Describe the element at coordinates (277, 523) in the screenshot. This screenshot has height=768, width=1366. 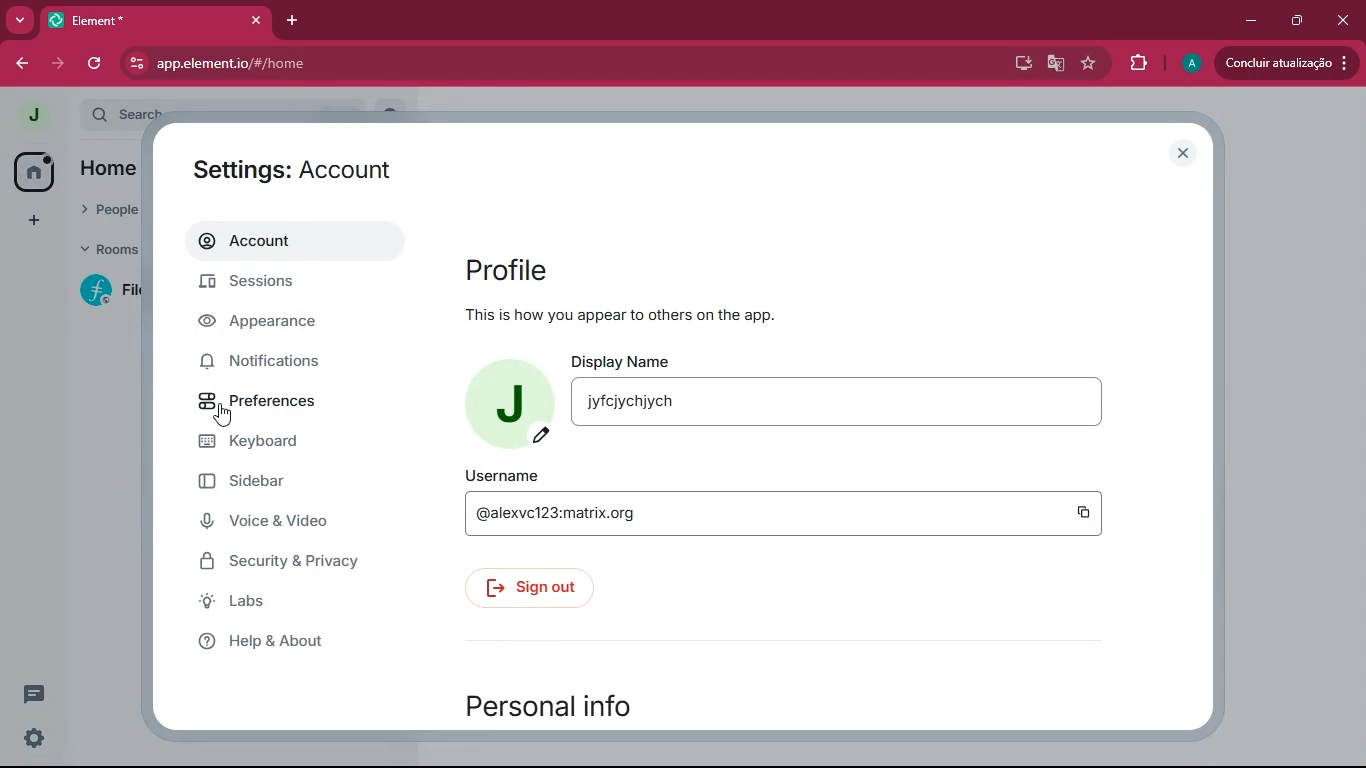
I see `voice & video` at that location.